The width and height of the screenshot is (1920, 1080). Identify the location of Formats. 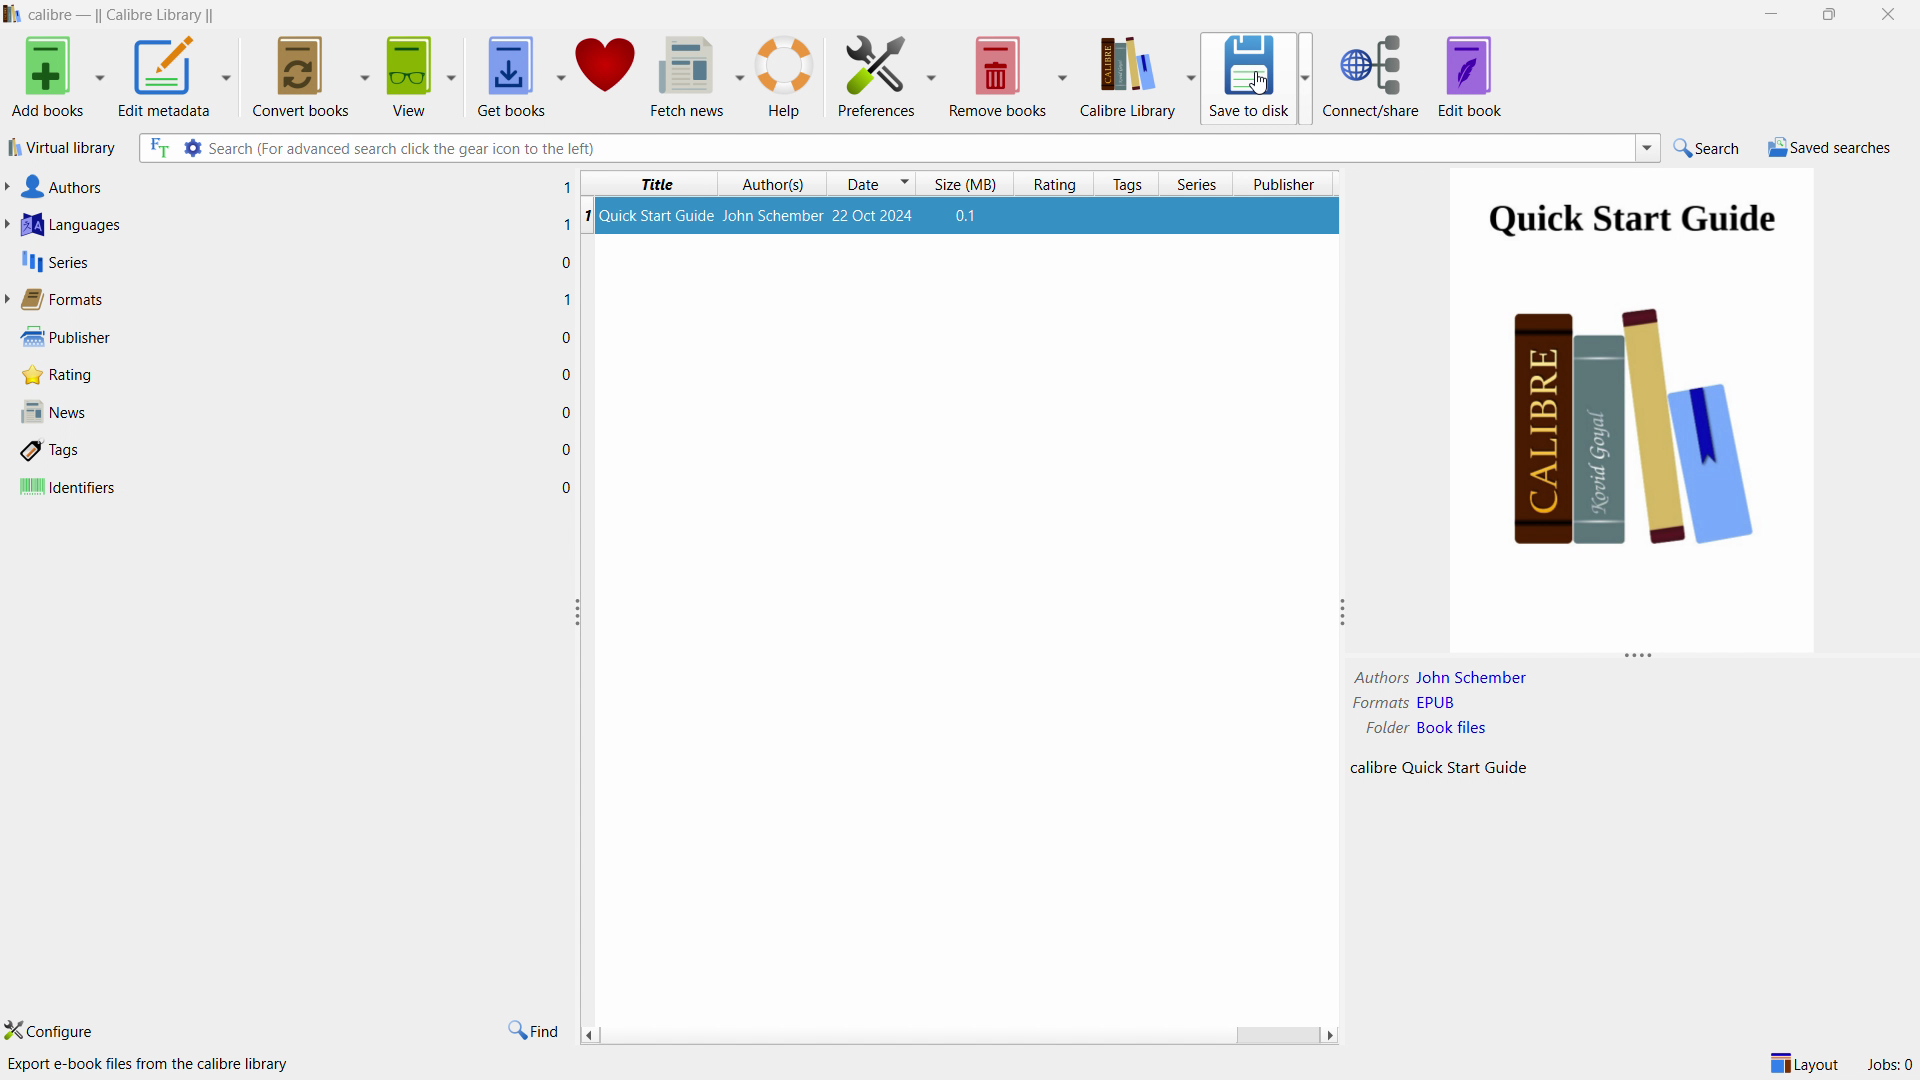
(1375, 702).